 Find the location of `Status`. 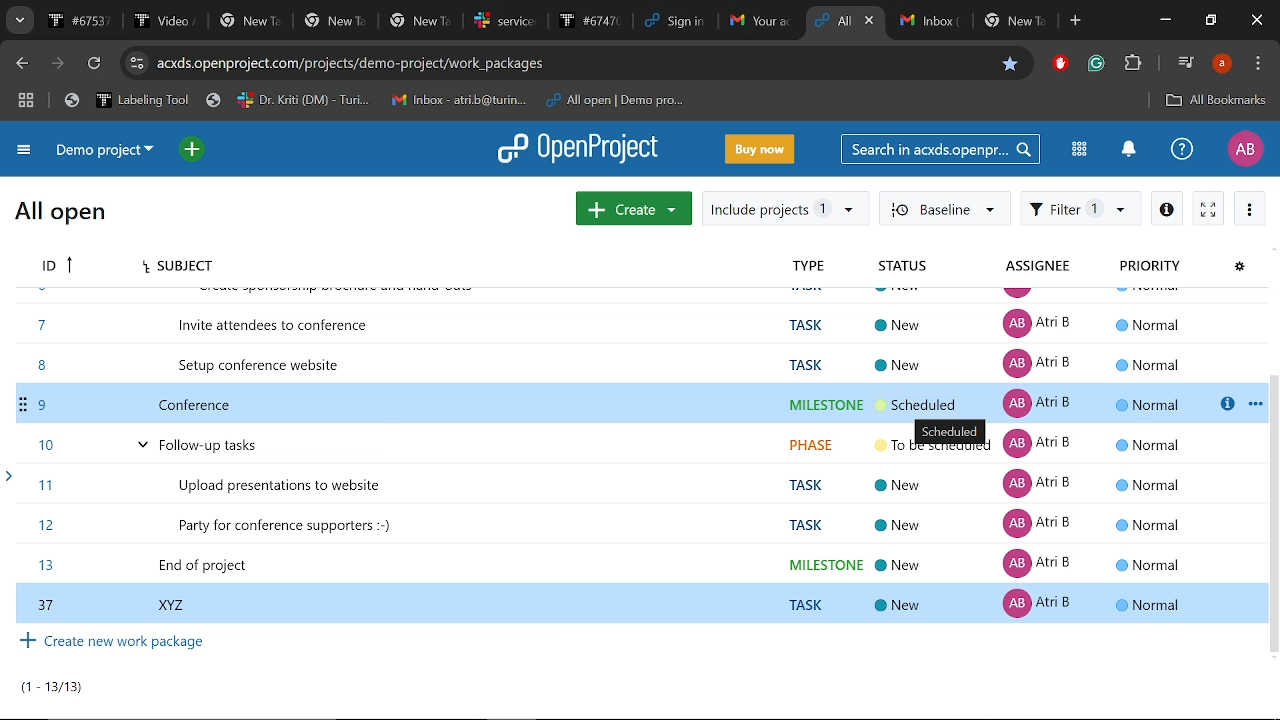

Status is located at coordinates (904, 268).